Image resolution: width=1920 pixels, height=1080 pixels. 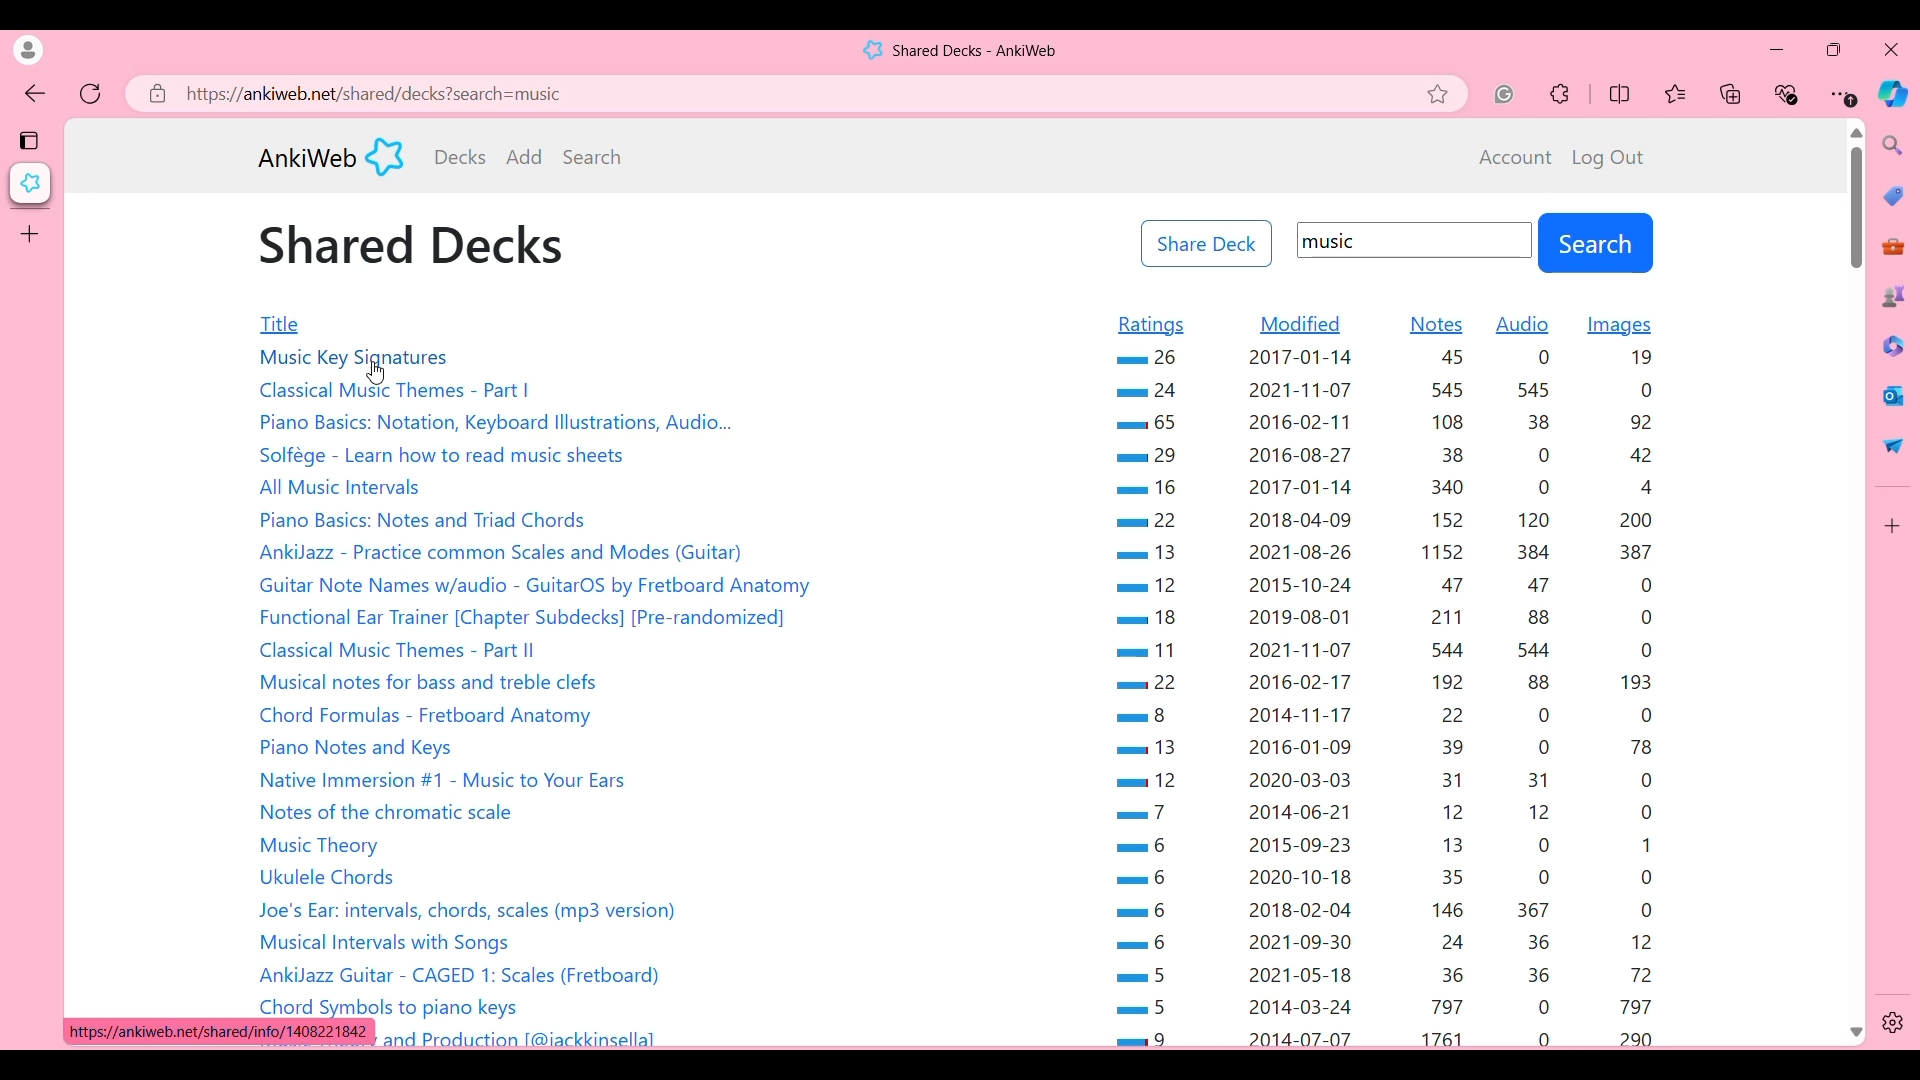 I want to click on Add current page to favorites, so click(x=1445, y=94).